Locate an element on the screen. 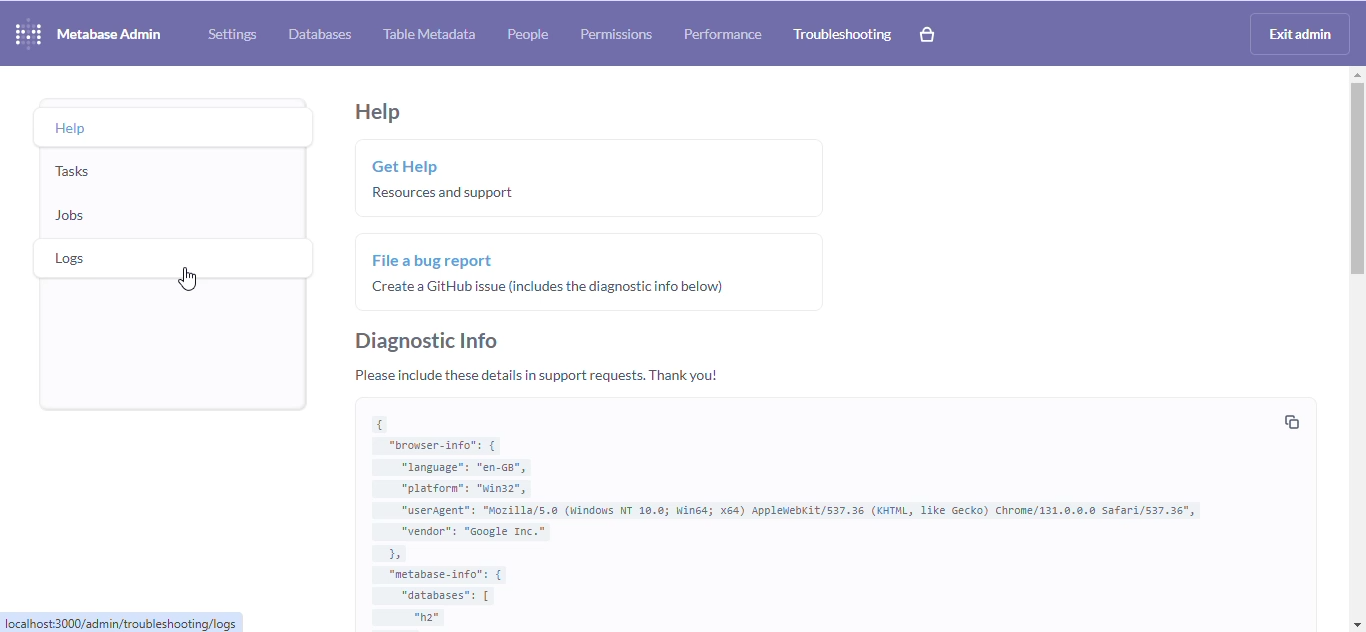 This screenshot has width=1366, height=632. diagnostic info is located at coordinates (427, 341).